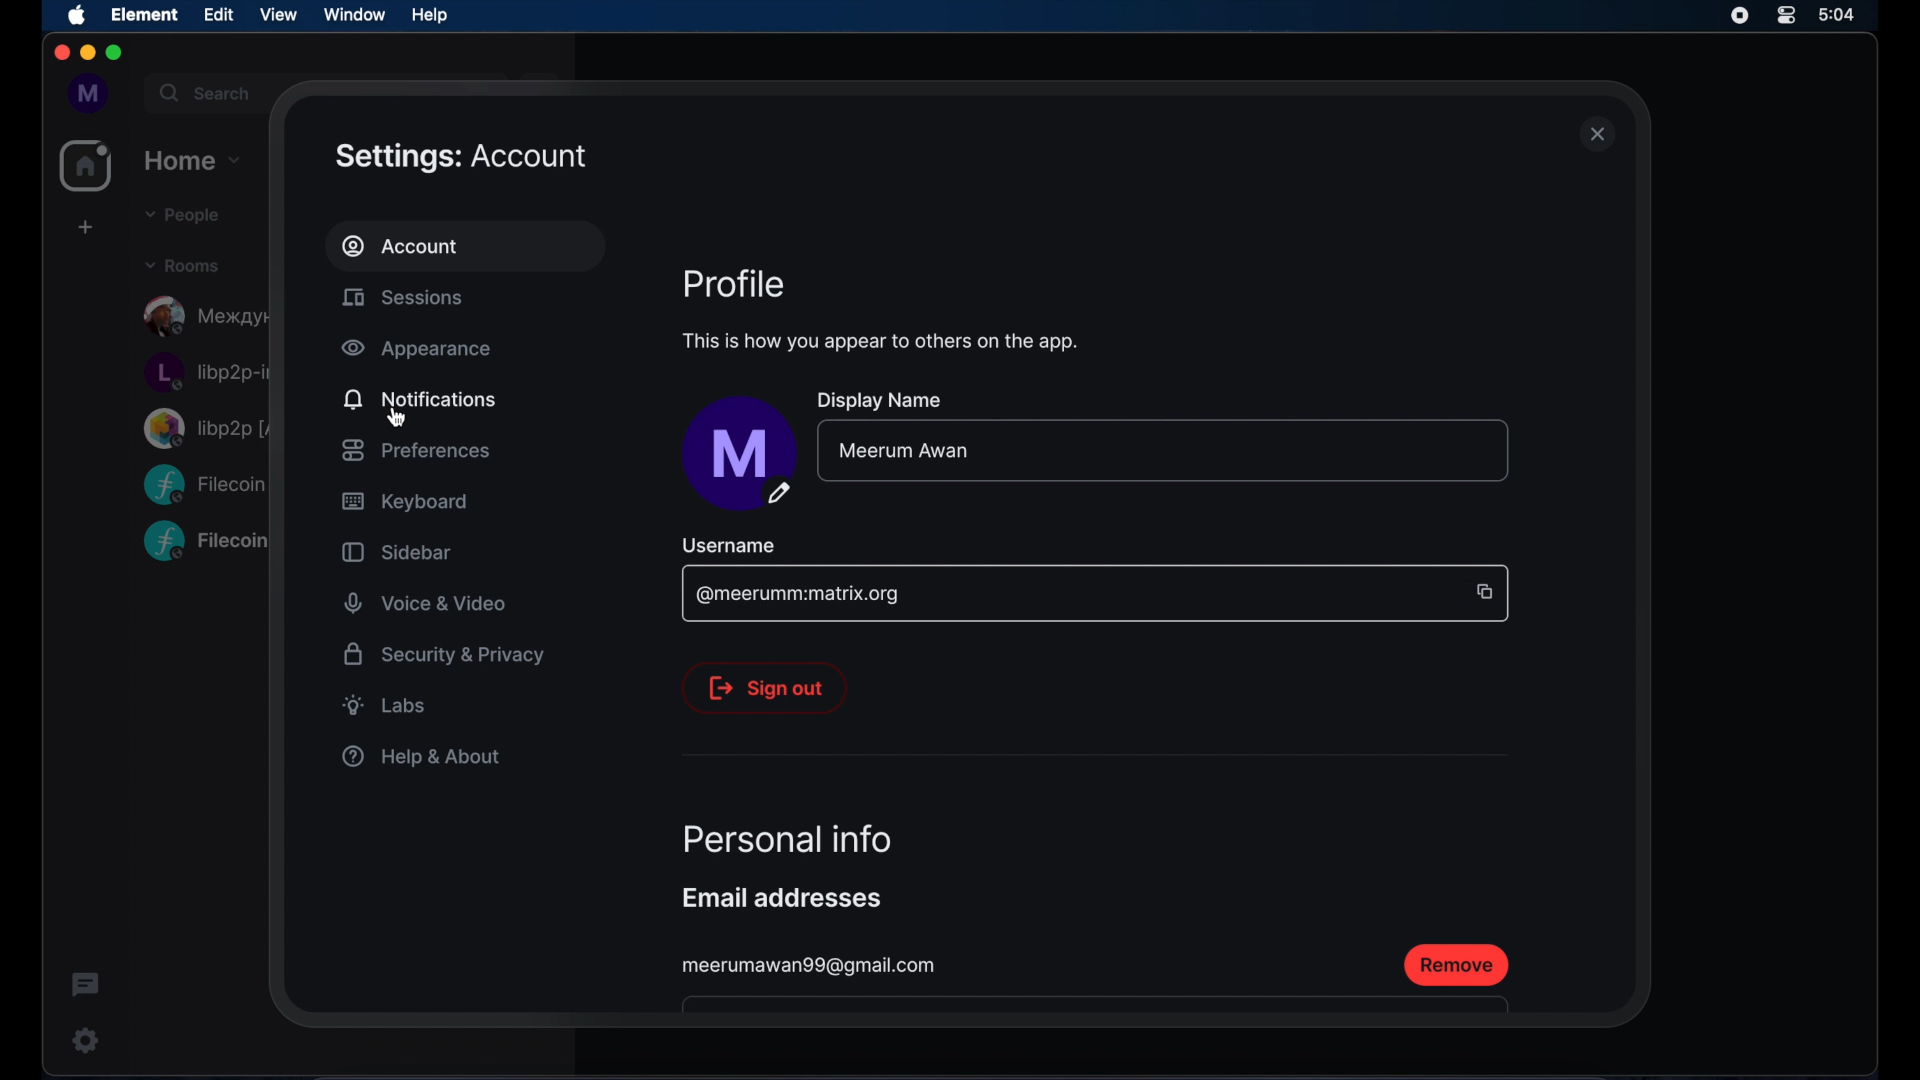  I want to click on help, so click(429, 14).